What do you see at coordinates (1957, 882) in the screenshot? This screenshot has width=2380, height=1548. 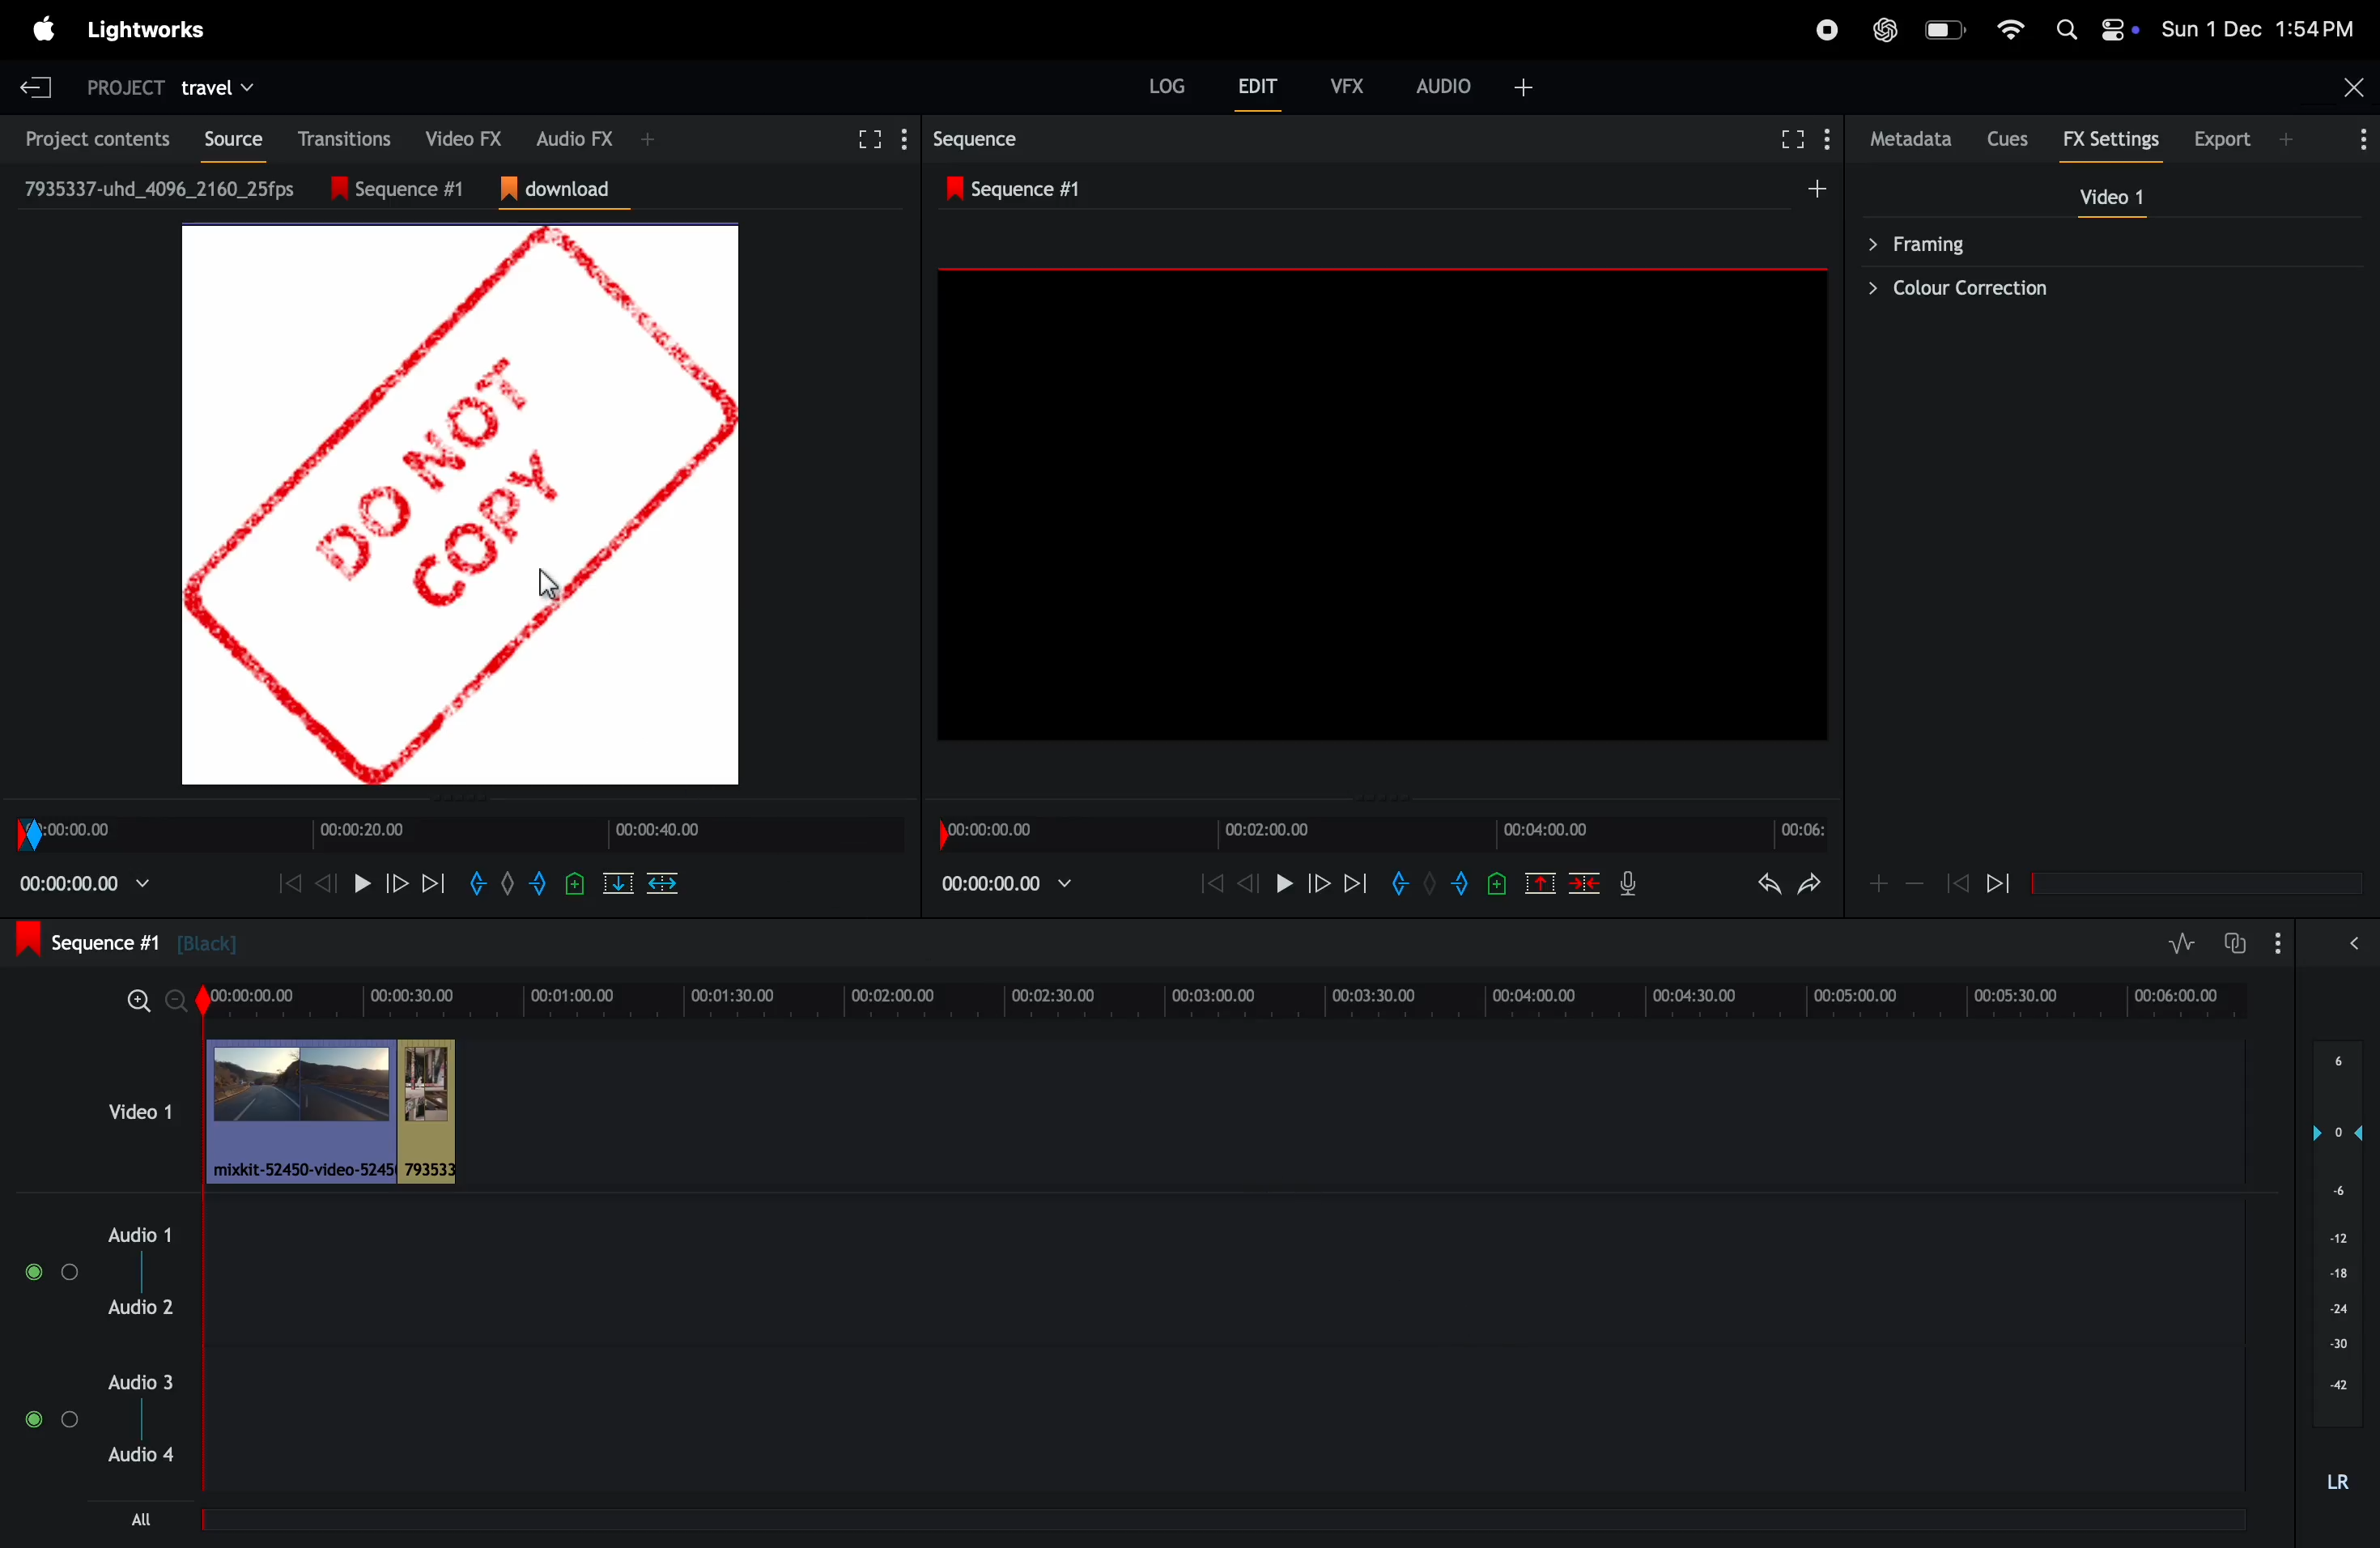 I see `backward` at bounding box center [1957, 882].